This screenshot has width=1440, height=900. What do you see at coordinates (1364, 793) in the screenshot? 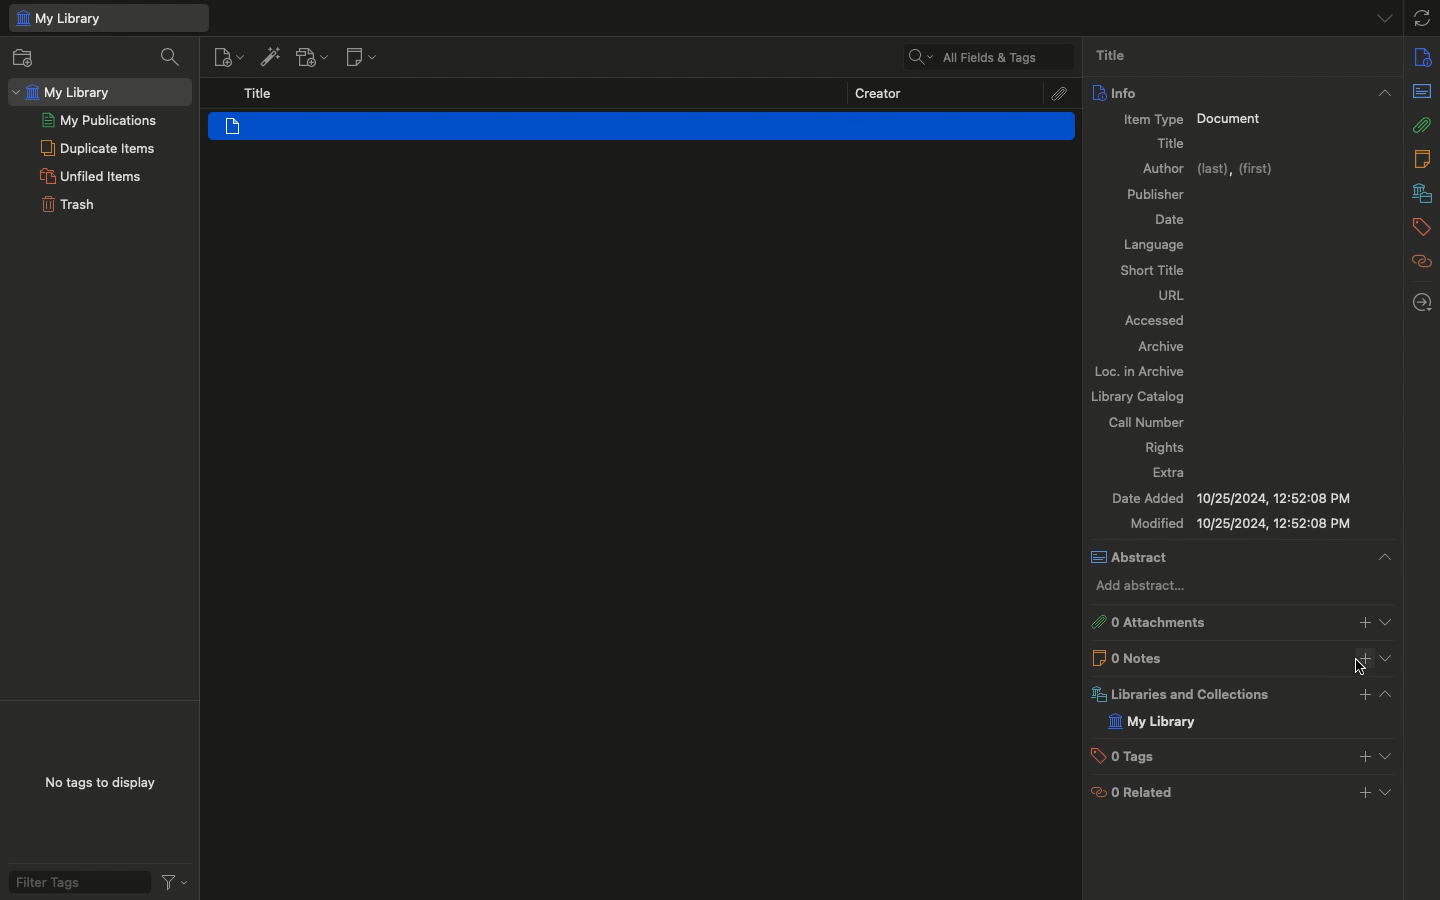
I see `Add` at bounding box center [1364, 793].